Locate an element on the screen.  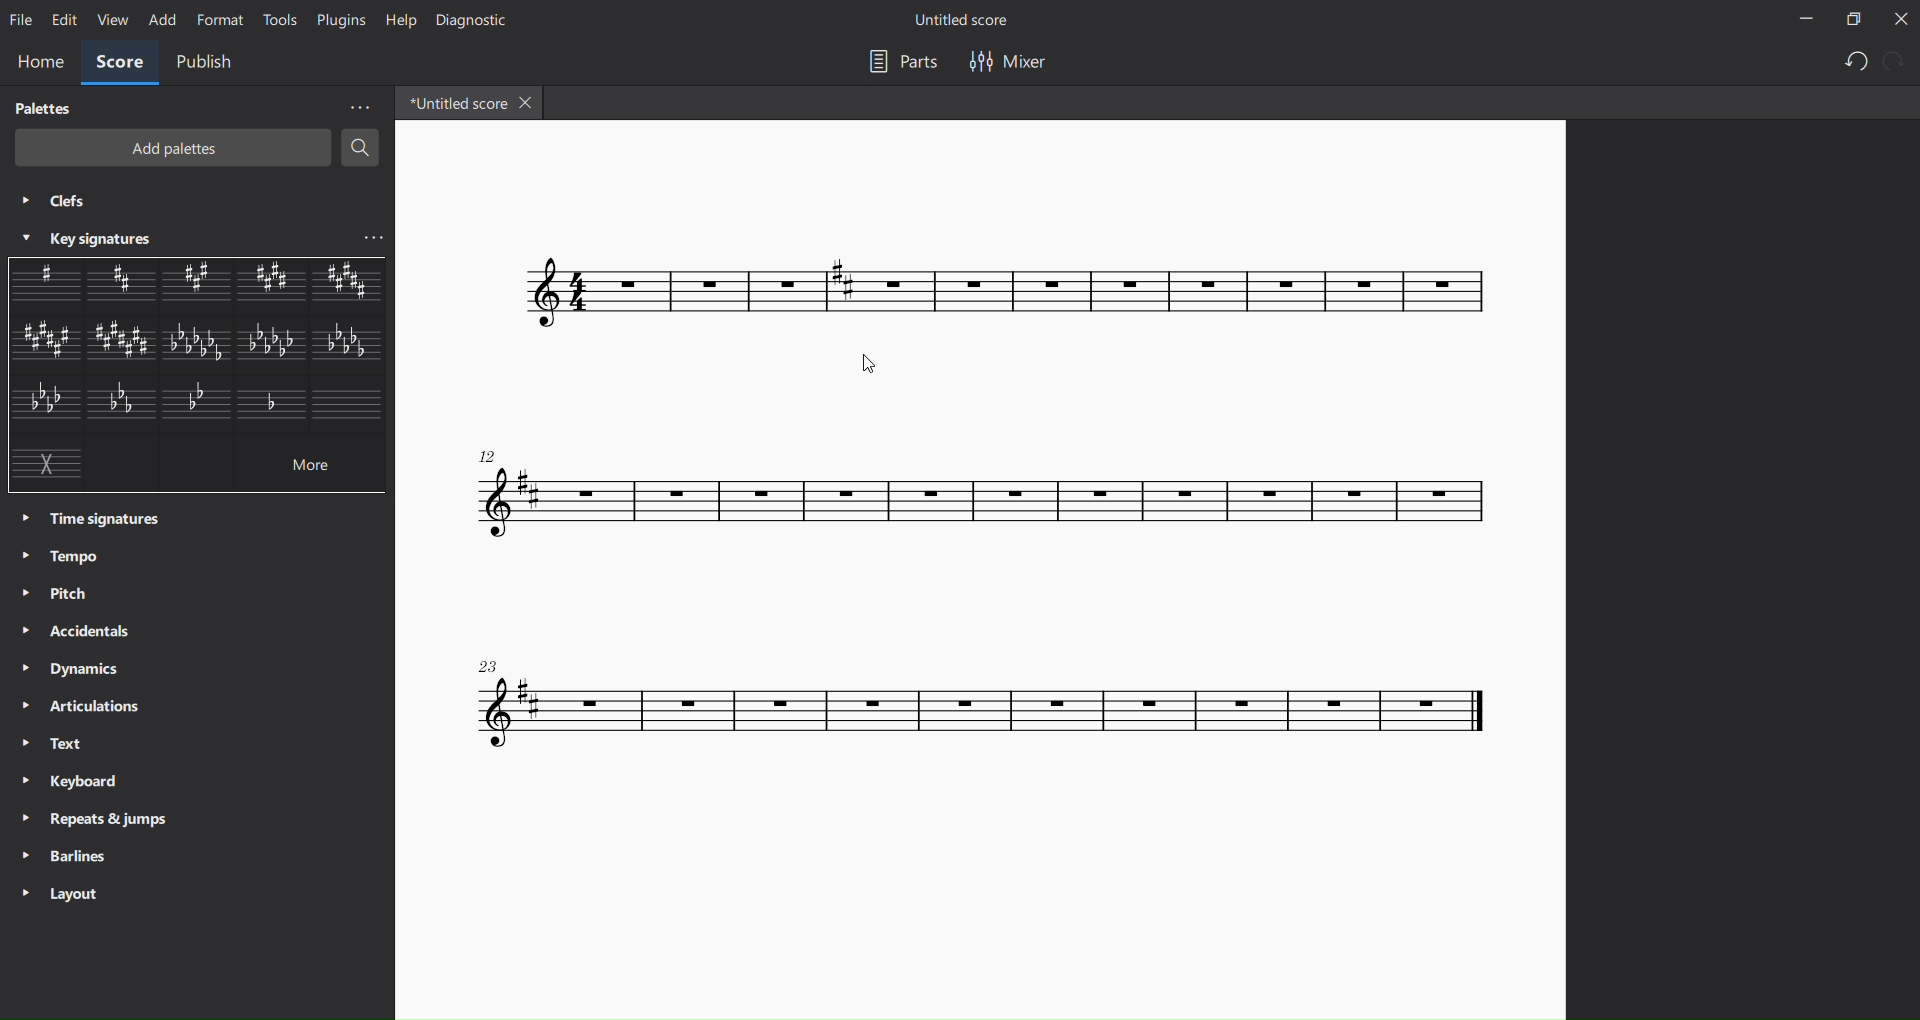
undo is located at coordinates (1852, 63).